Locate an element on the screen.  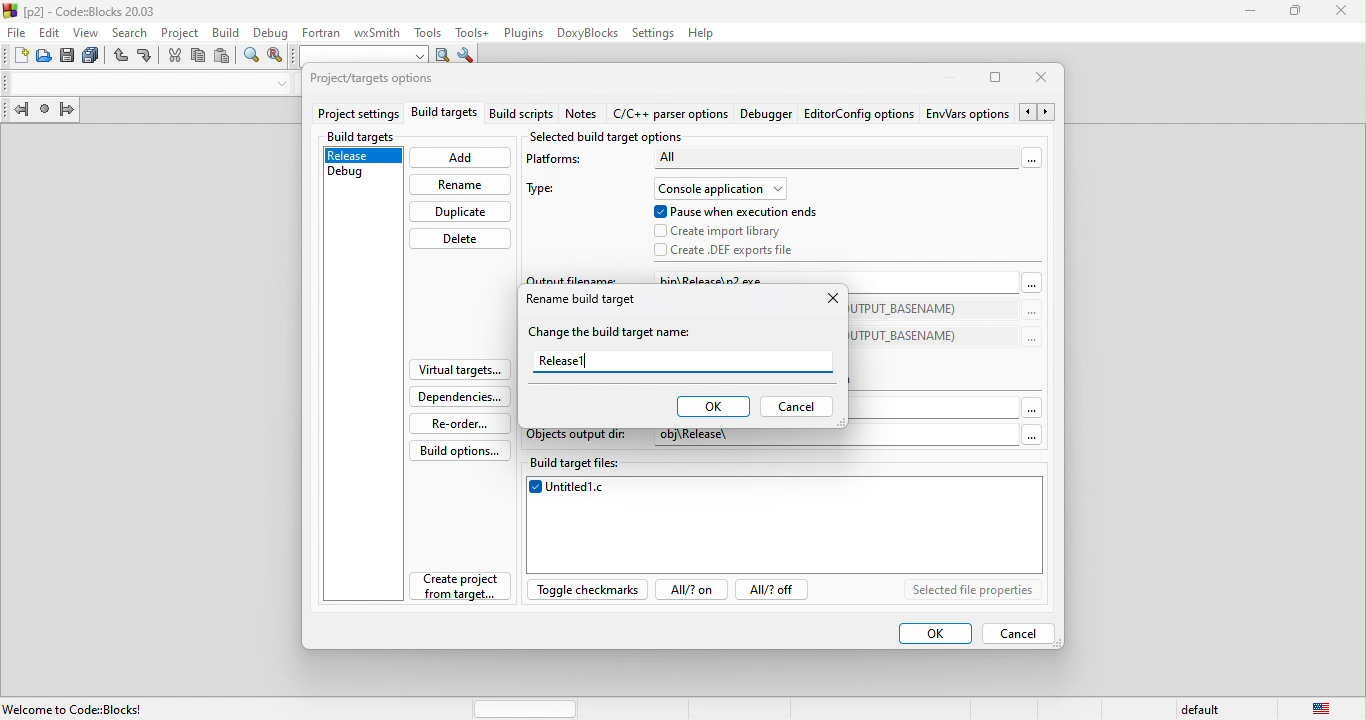
redo is located at coordinates (146, 57).